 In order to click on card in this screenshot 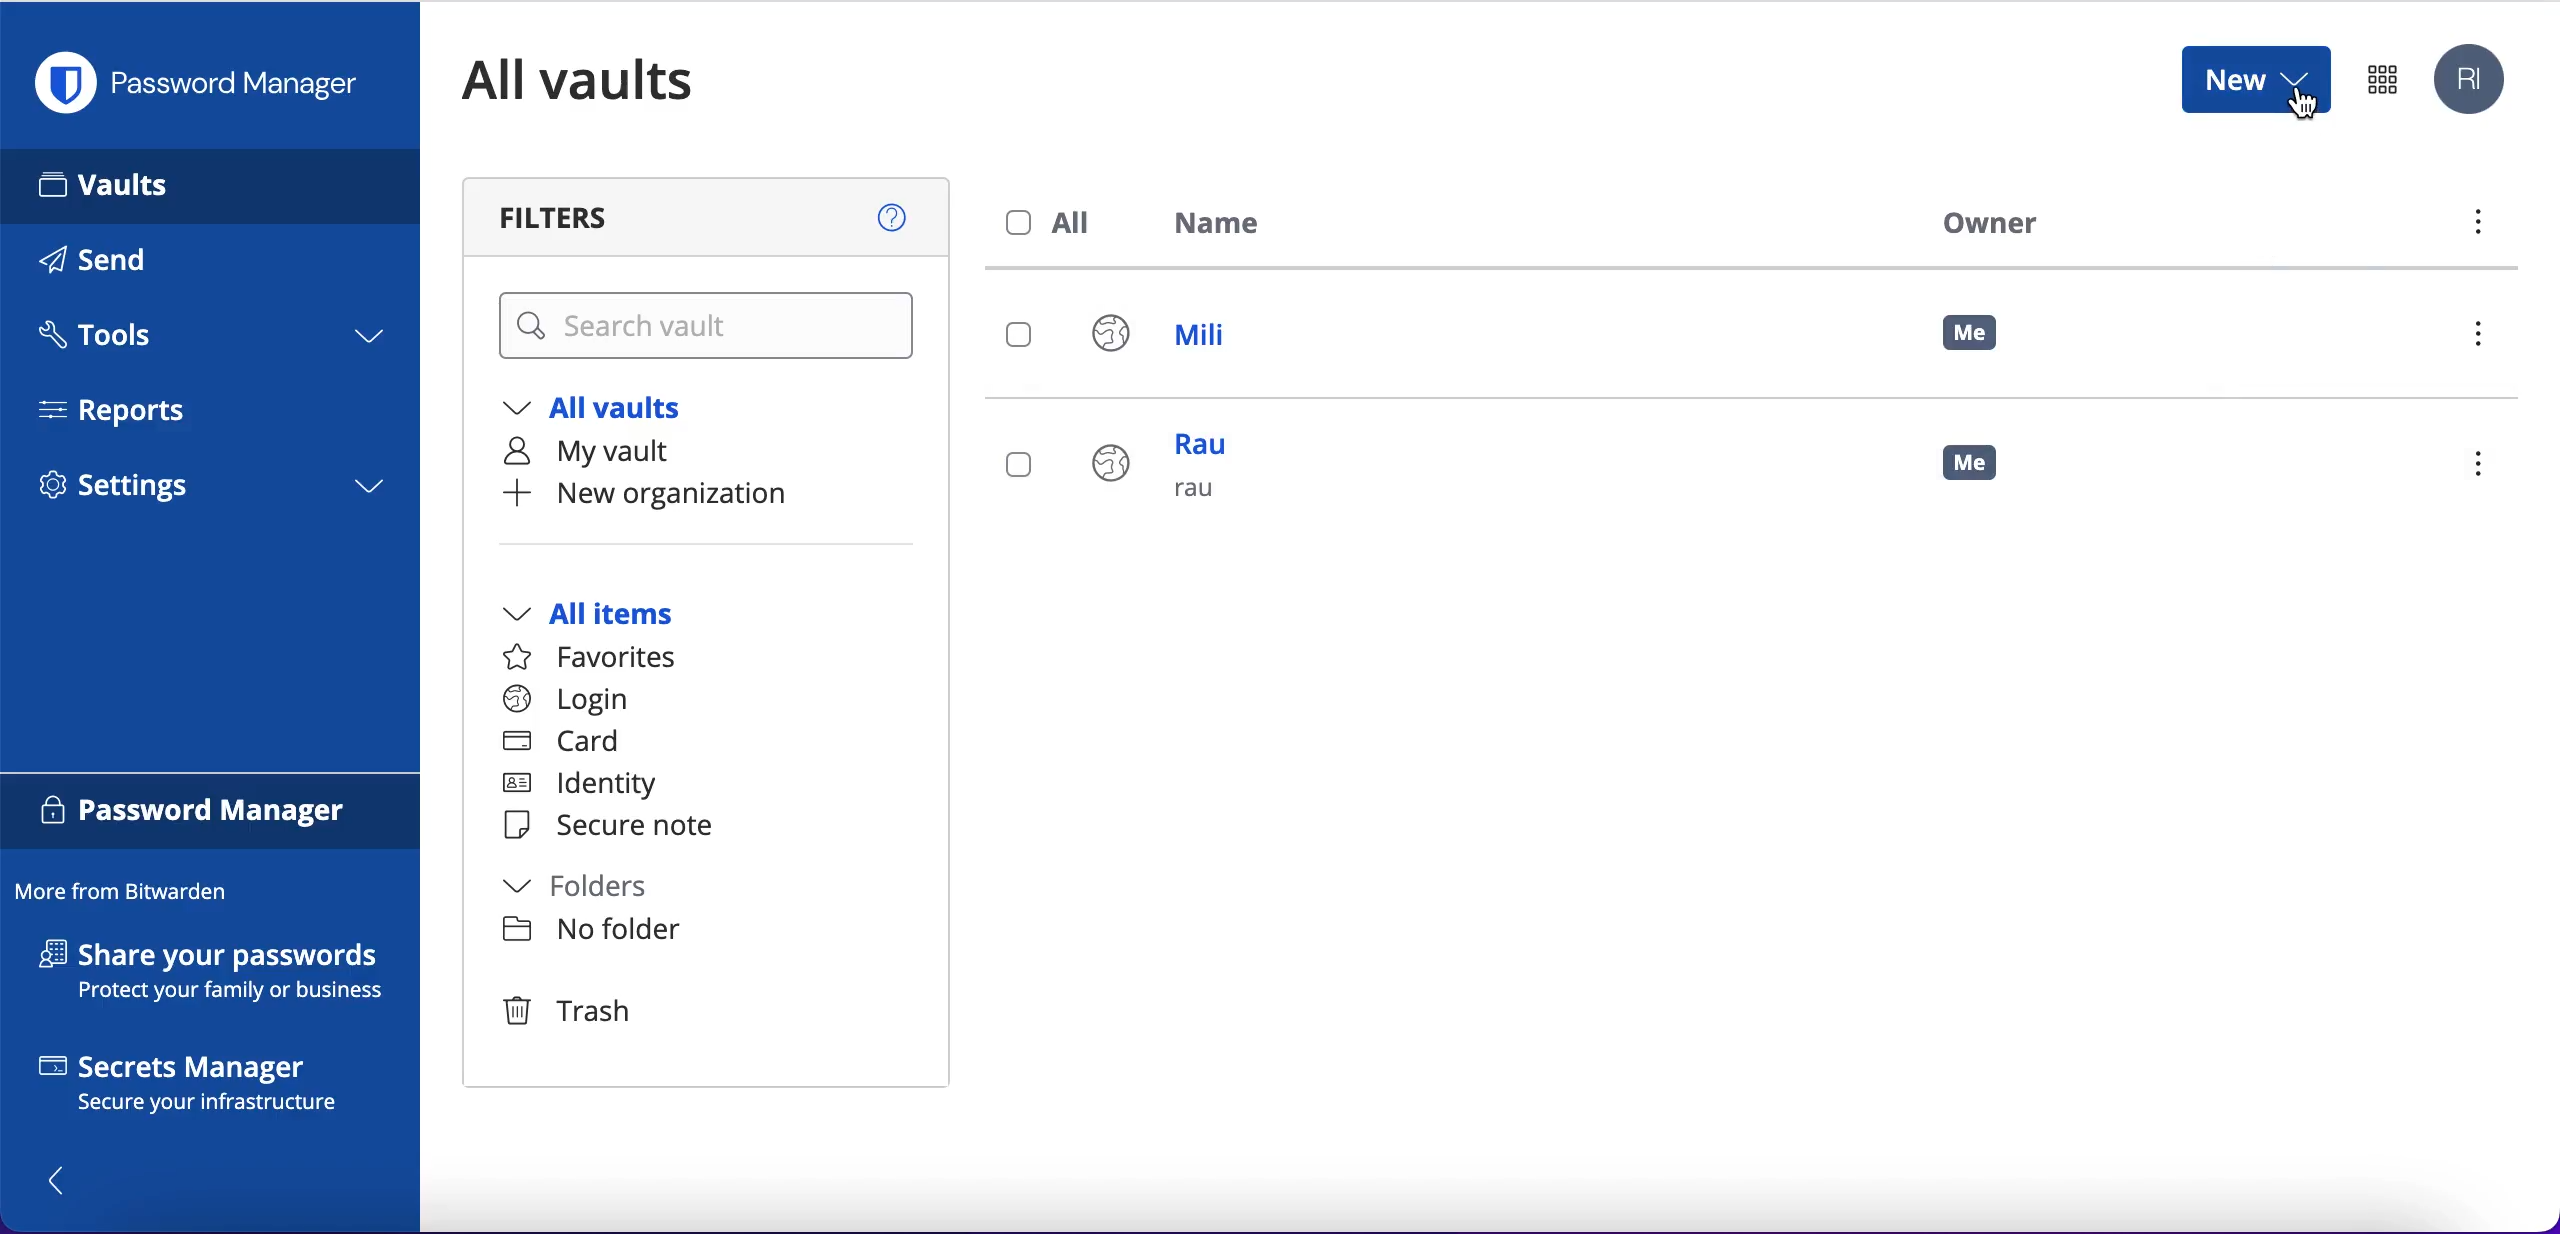, I will do `click(565, 744)`.